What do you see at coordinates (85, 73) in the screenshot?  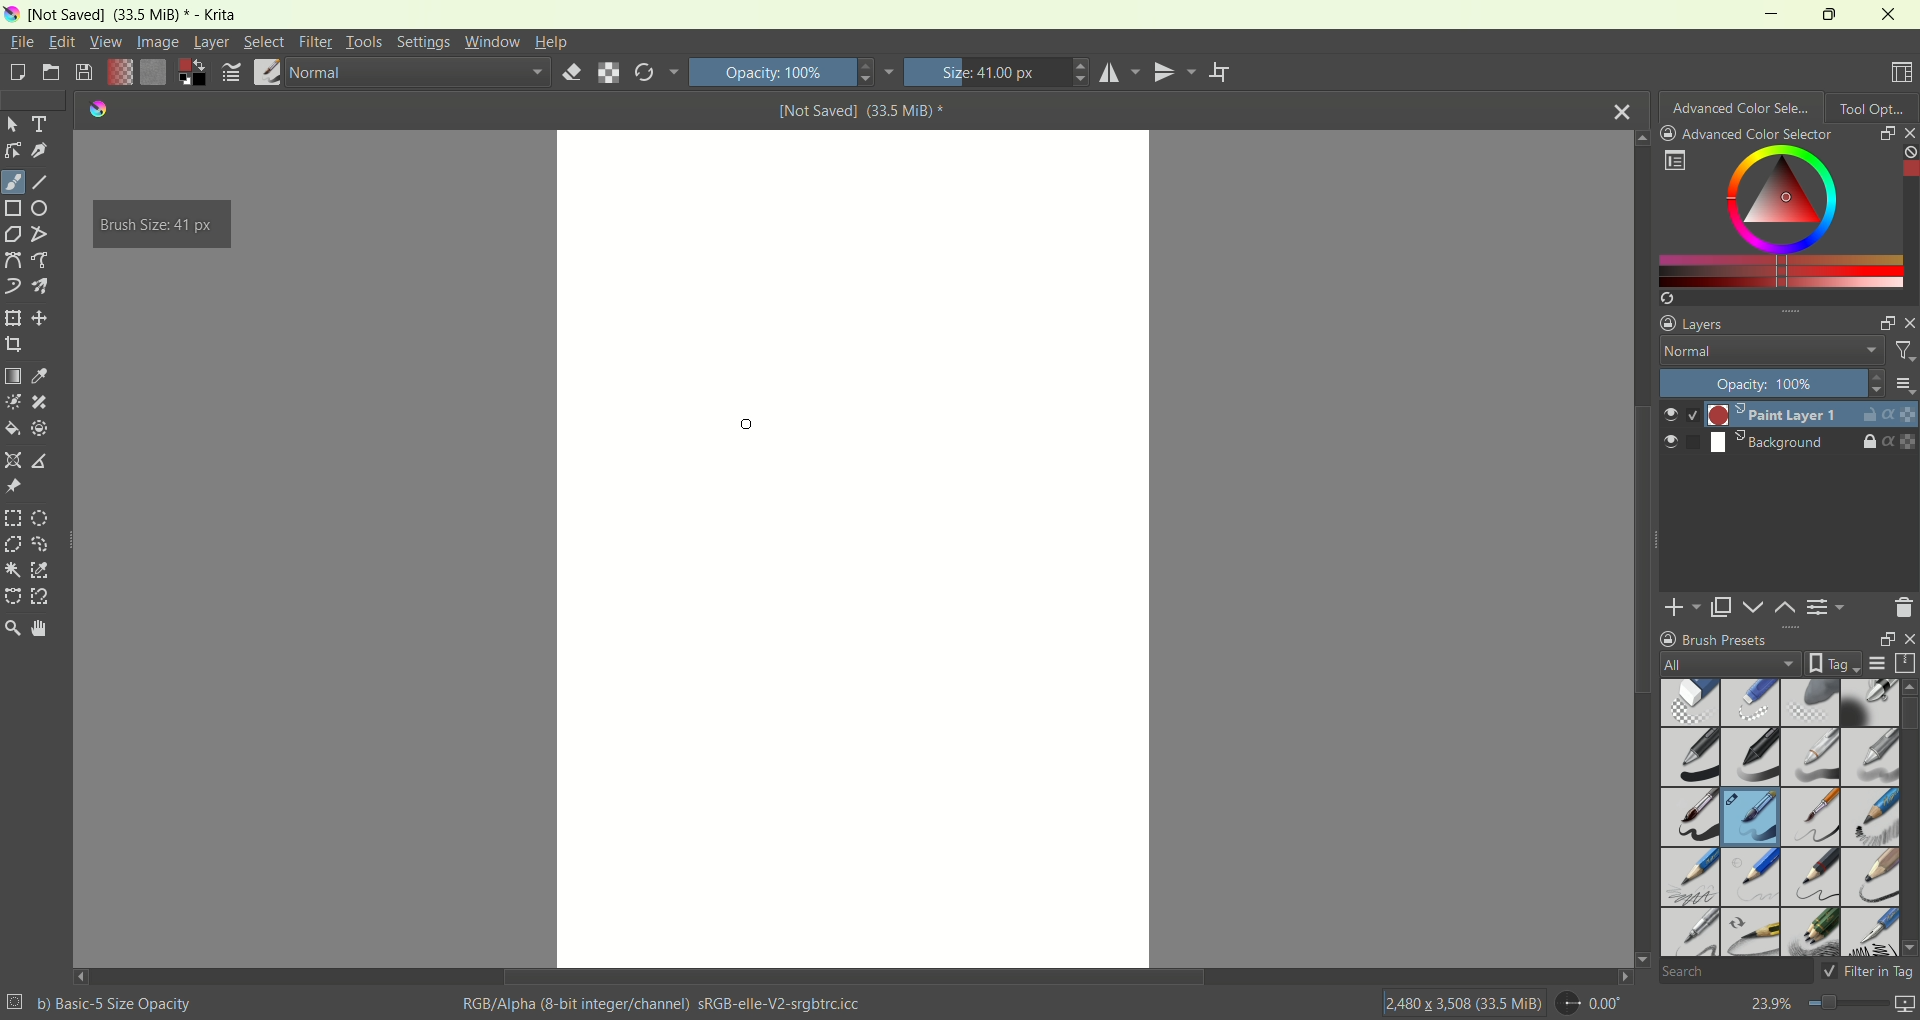 I see `save` at bounding box center [85, 73].